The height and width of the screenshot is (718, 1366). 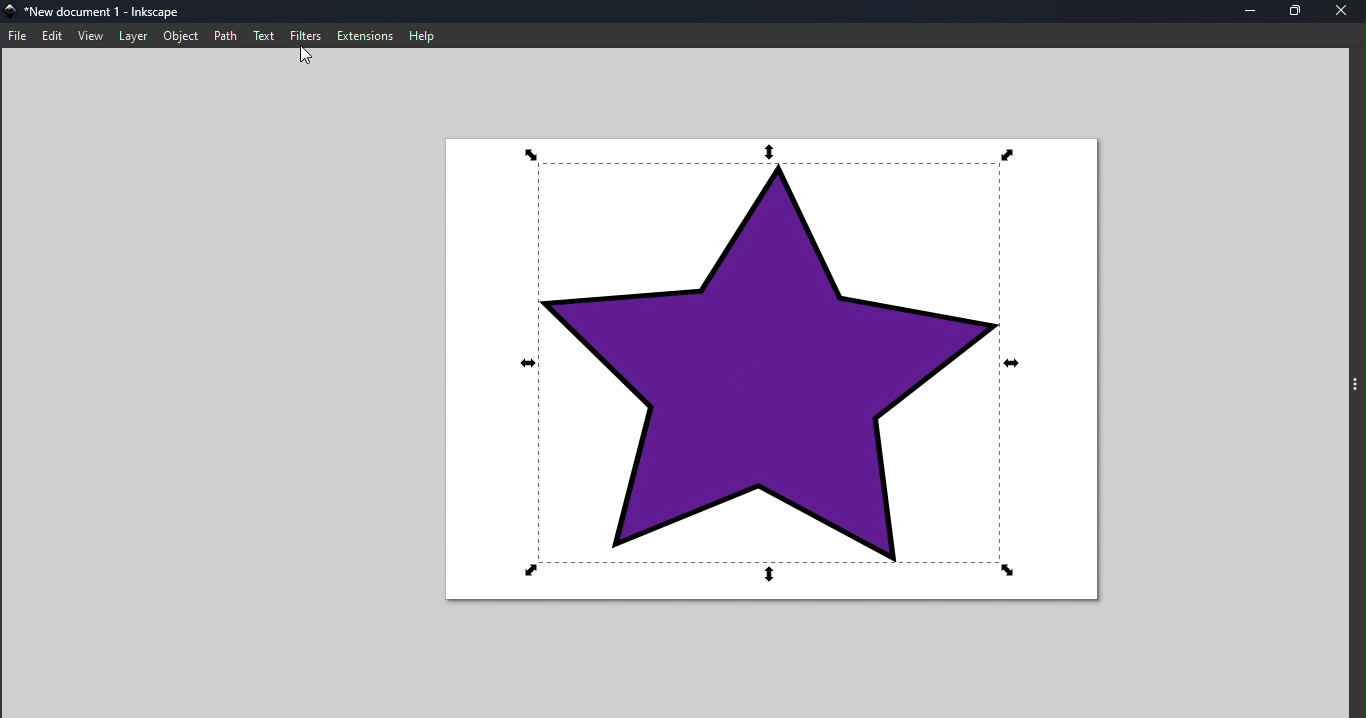 I want to click on Maximize, so click(x=1300, y=14).